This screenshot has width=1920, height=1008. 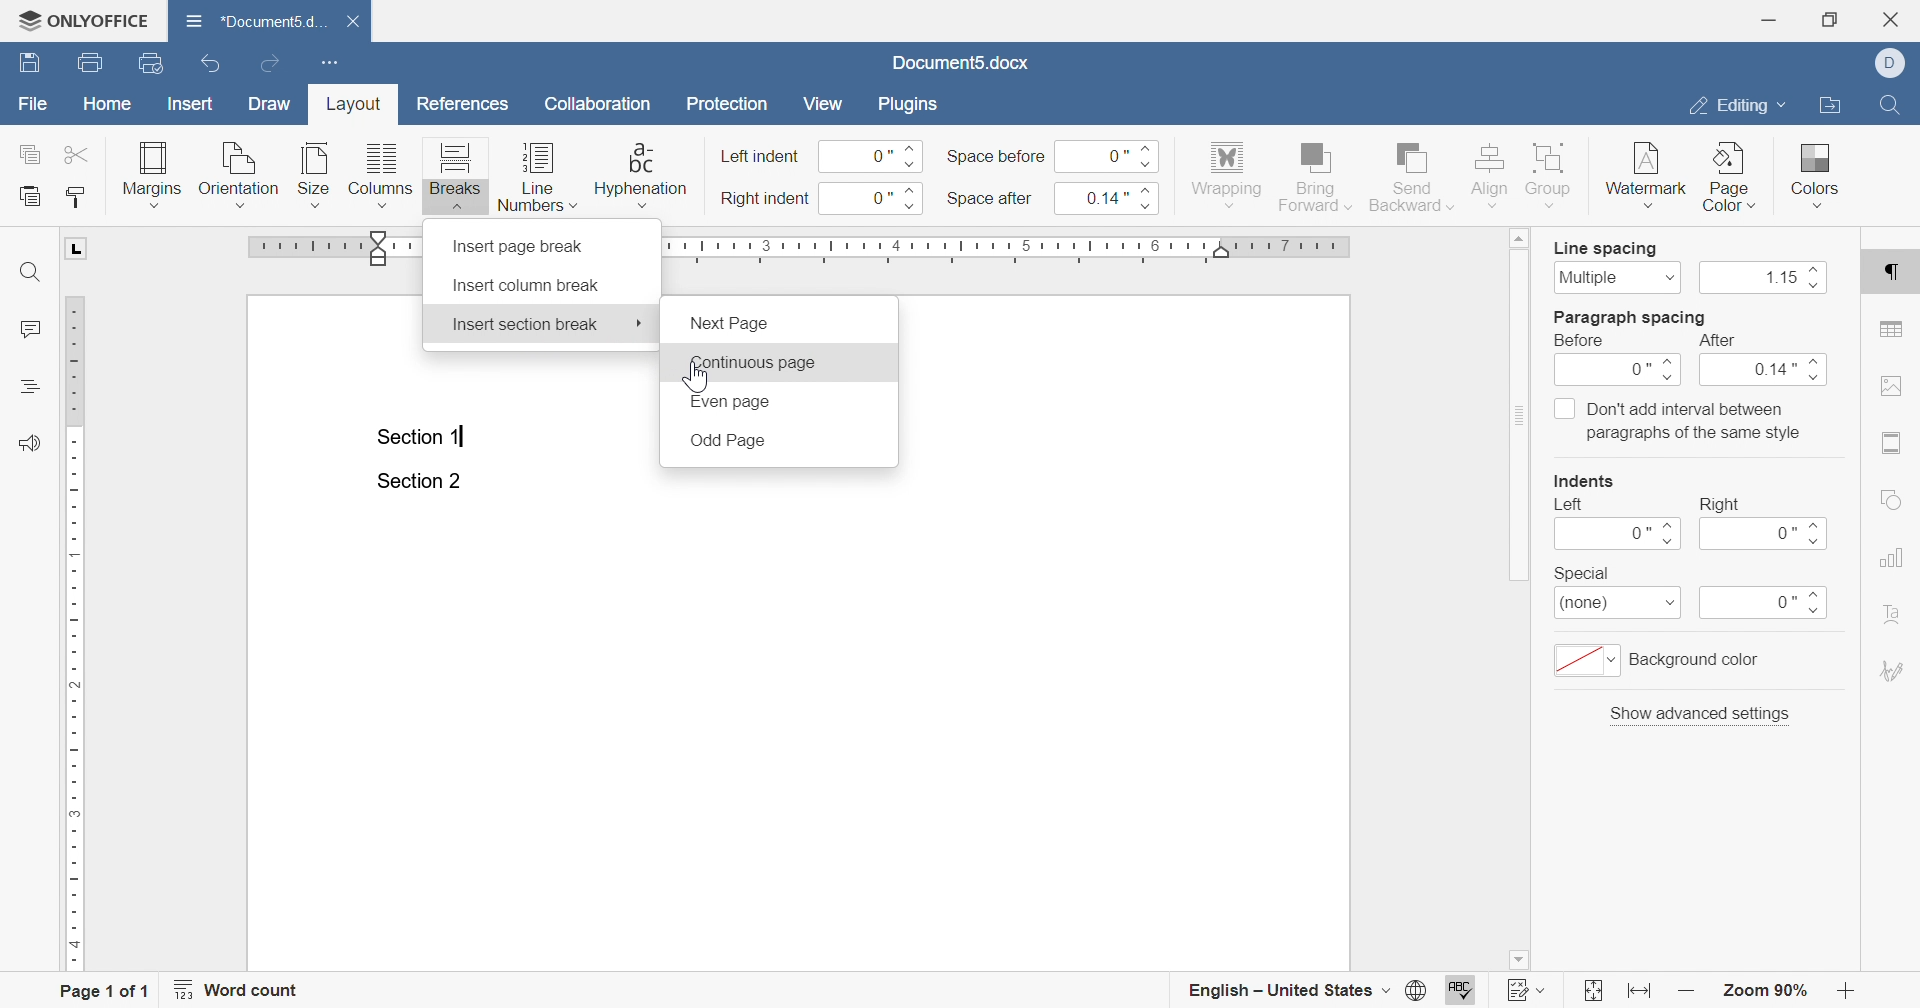 What do you see at coordinates (1662, 660) in the screenshot?
I see `background color` at bounding box center [1662, 660].